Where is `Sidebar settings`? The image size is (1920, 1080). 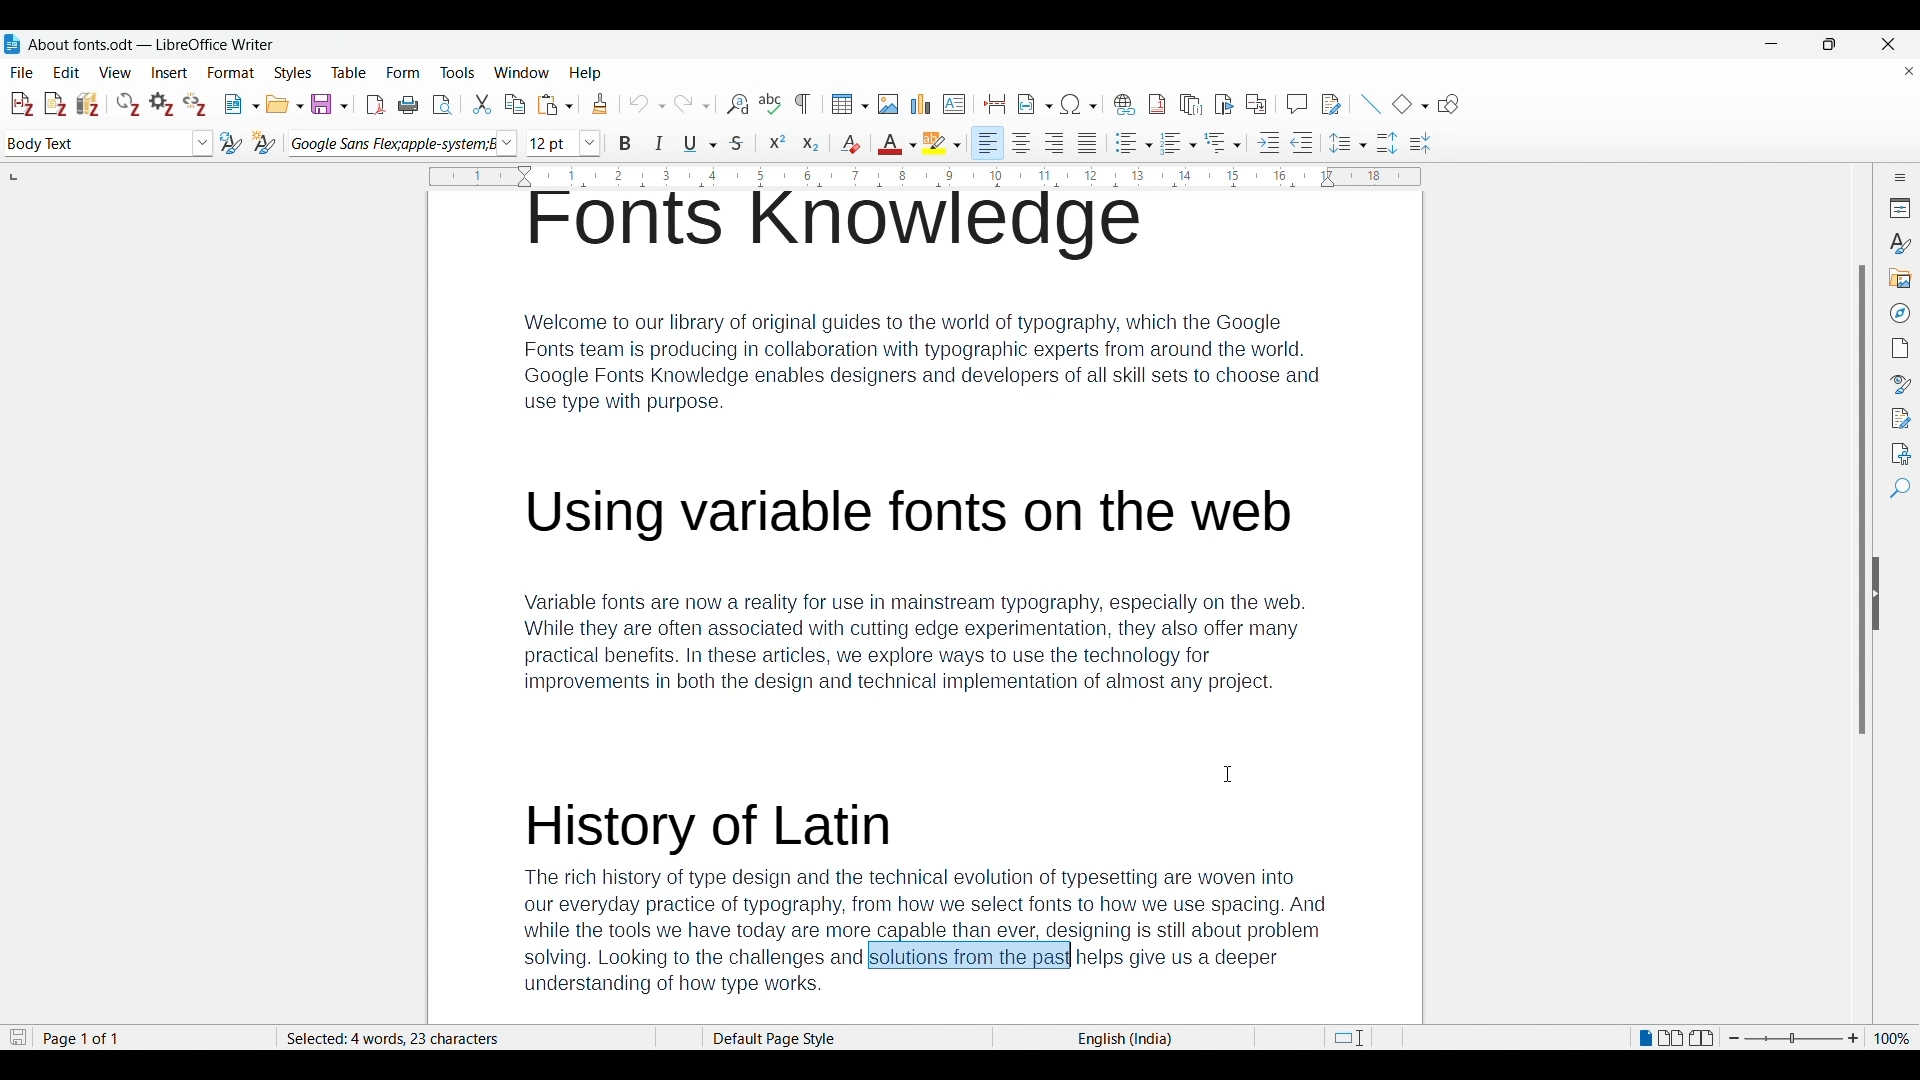
Sidebar settings is located at coordinates (1900, 177).